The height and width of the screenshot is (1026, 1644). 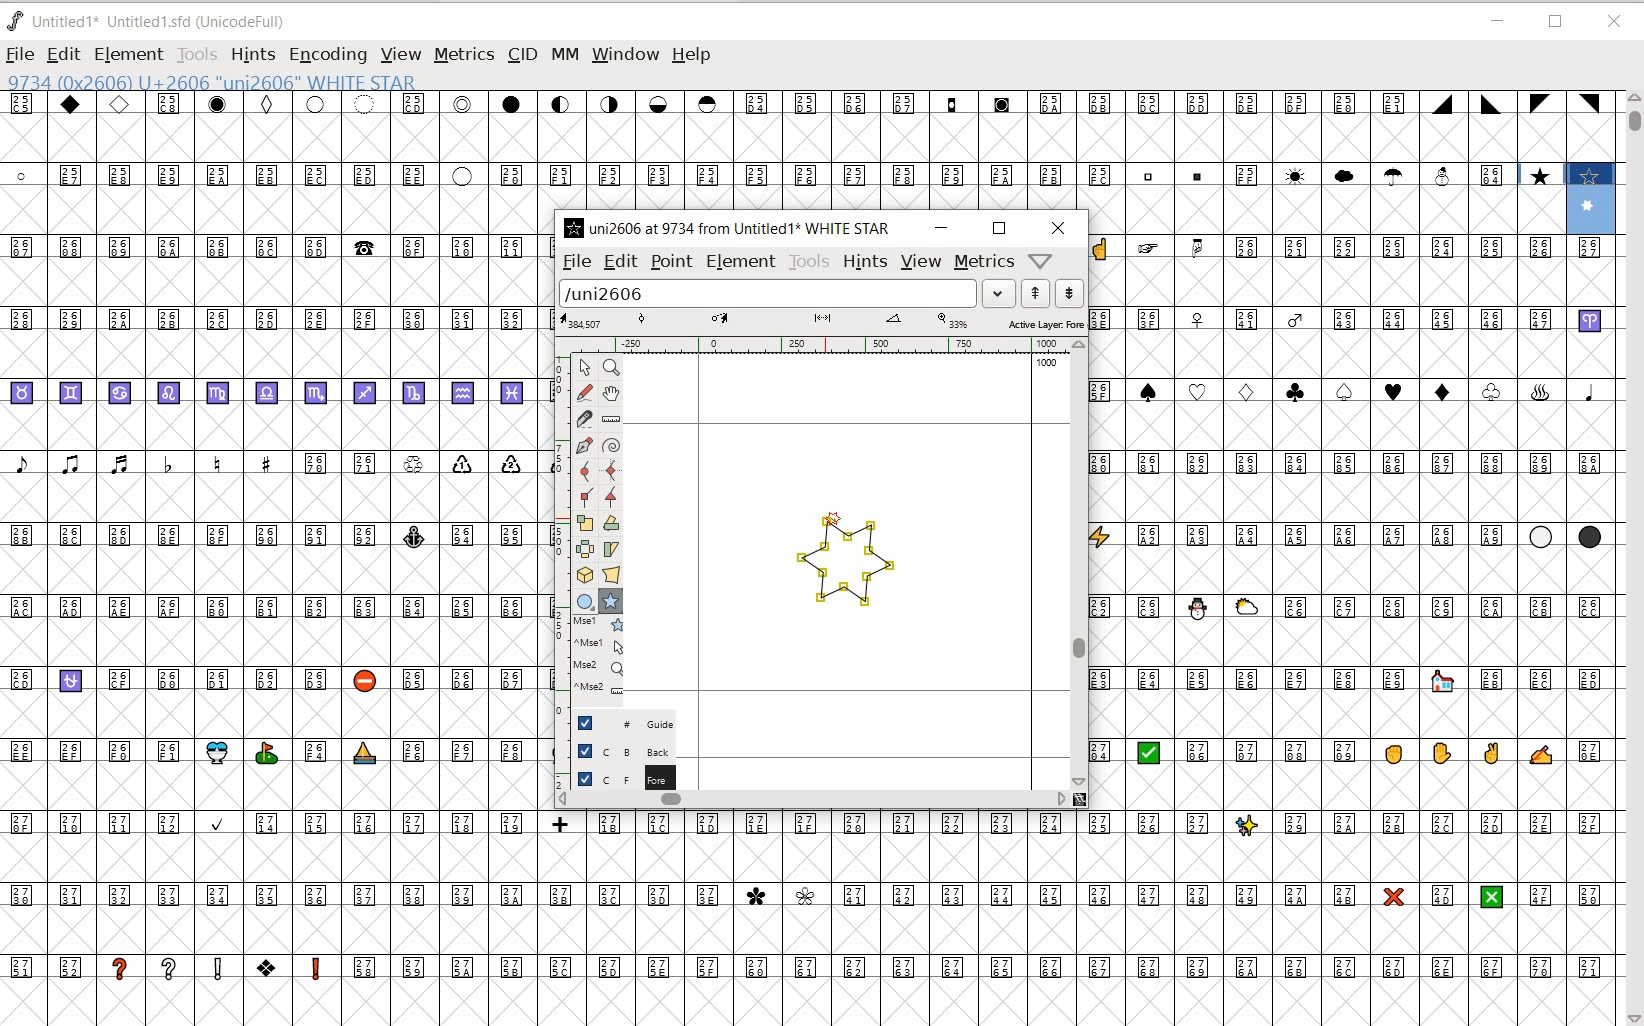 I want to click on HINTS, so click(x=864, y=262).